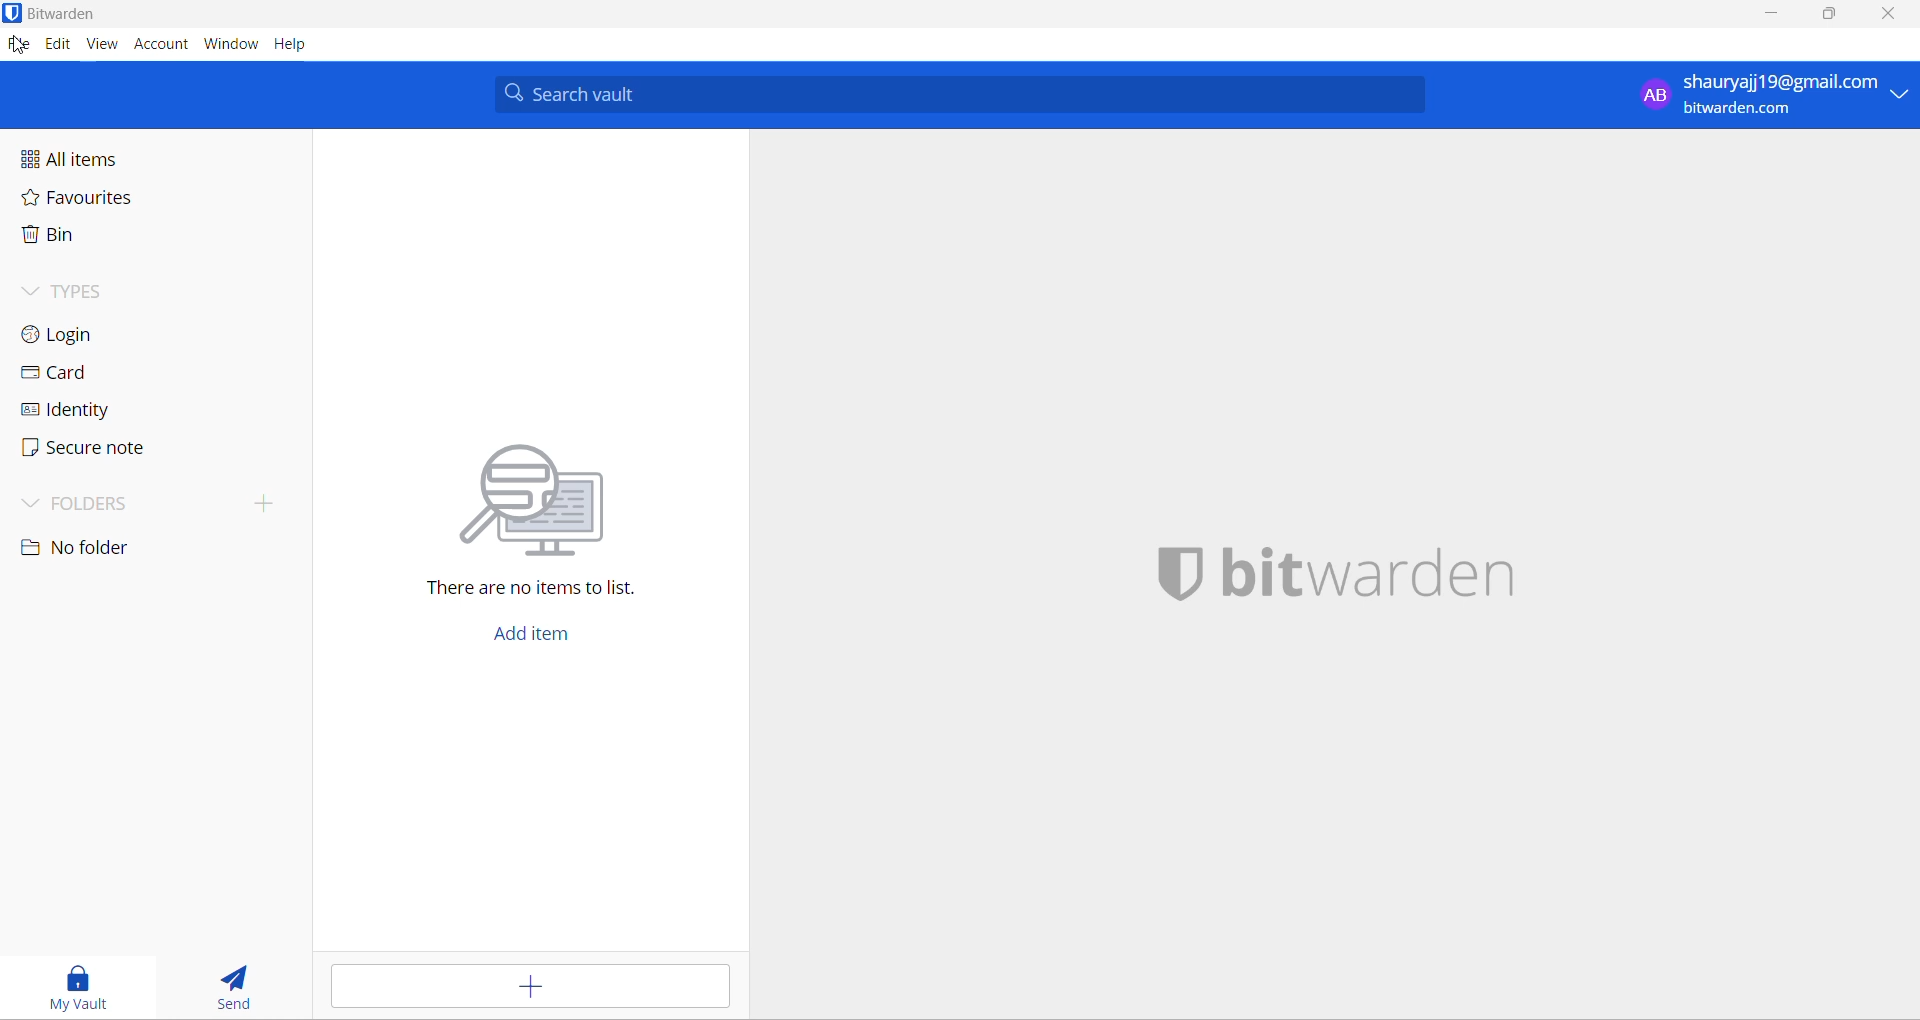 The height and width of the screenshot is (1020, 1920). What do you see at coordinates (19, 47) in the screenshot?
I see `cursor` at bounding box center [19, 47].